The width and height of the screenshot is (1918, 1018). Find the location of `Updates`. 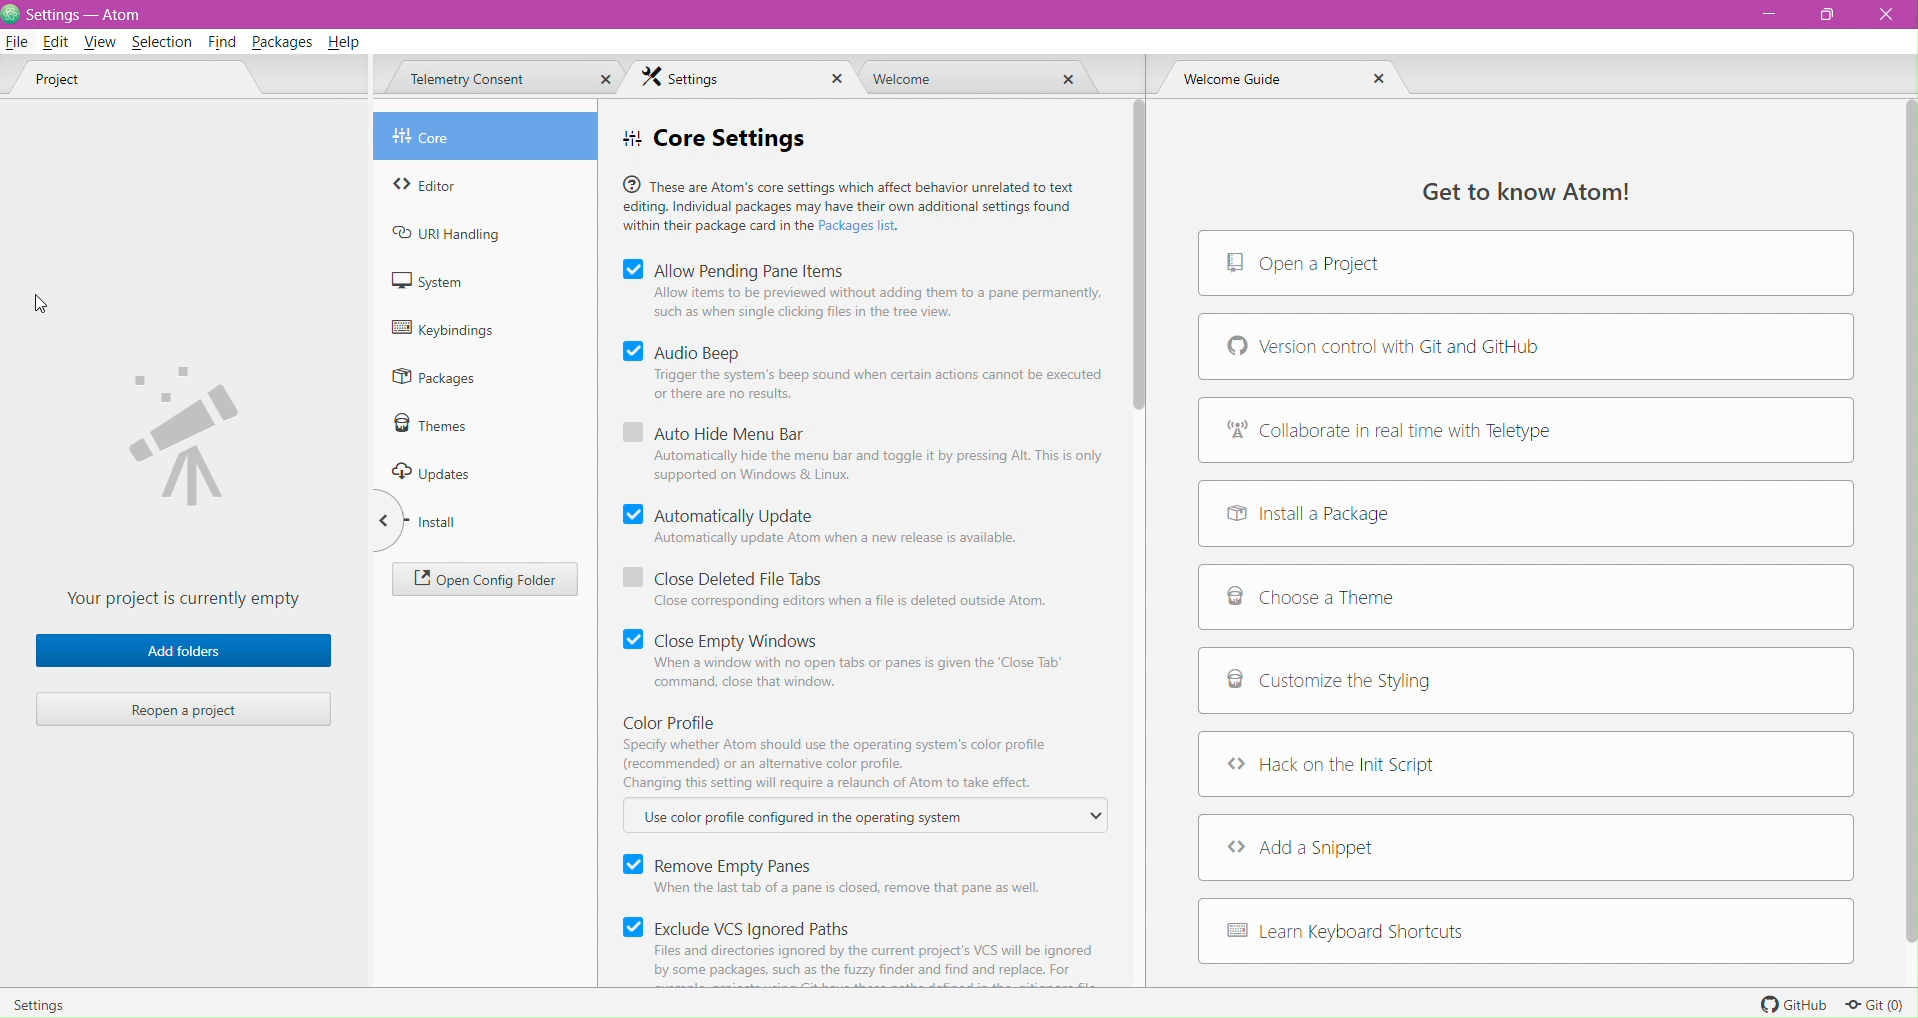

Updates is located at coordinates (447, 472).